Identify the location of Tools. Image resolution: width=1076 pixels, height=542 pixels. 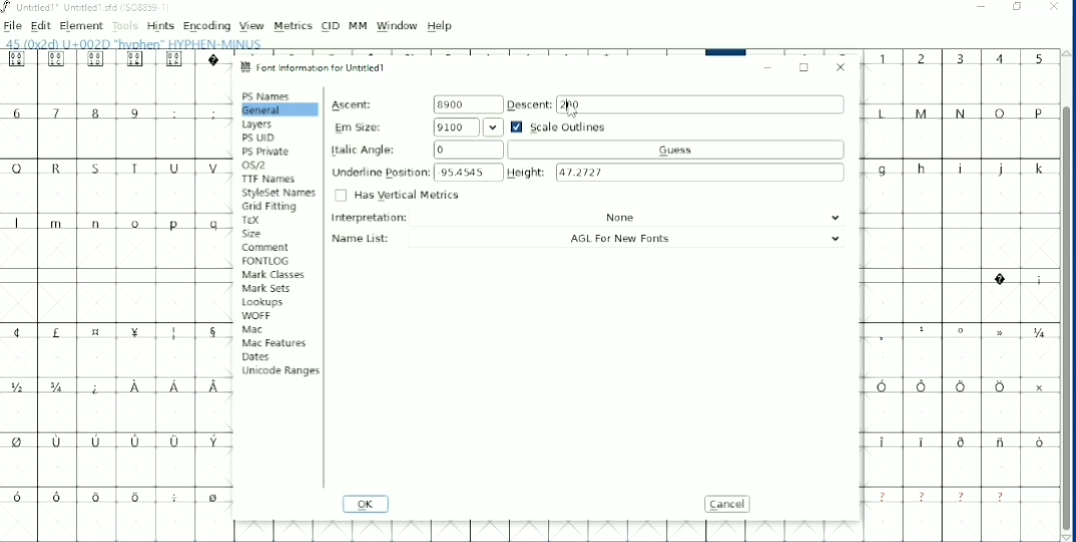
(125, 27).